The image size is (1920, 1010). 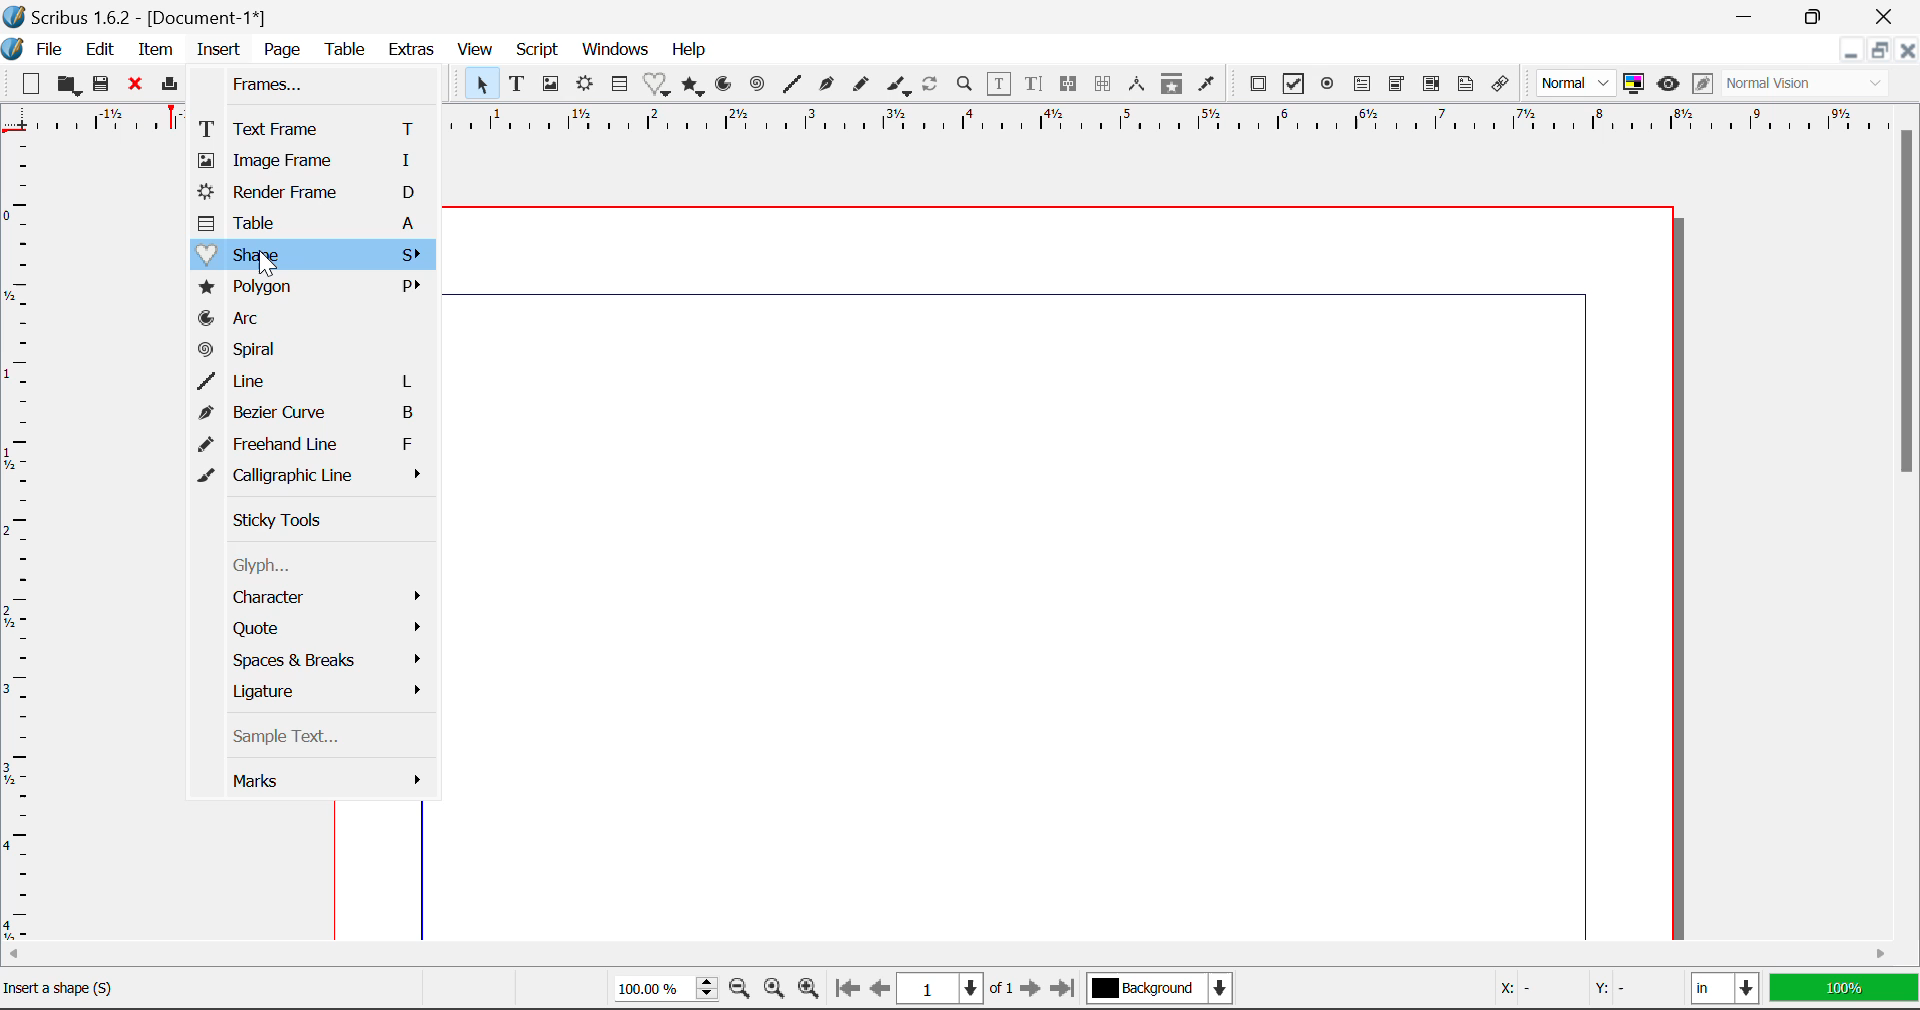 What do you see at coordinates (518, 85) in the screenshot?
I see `Text Frames` at bounding box center [518, 85].